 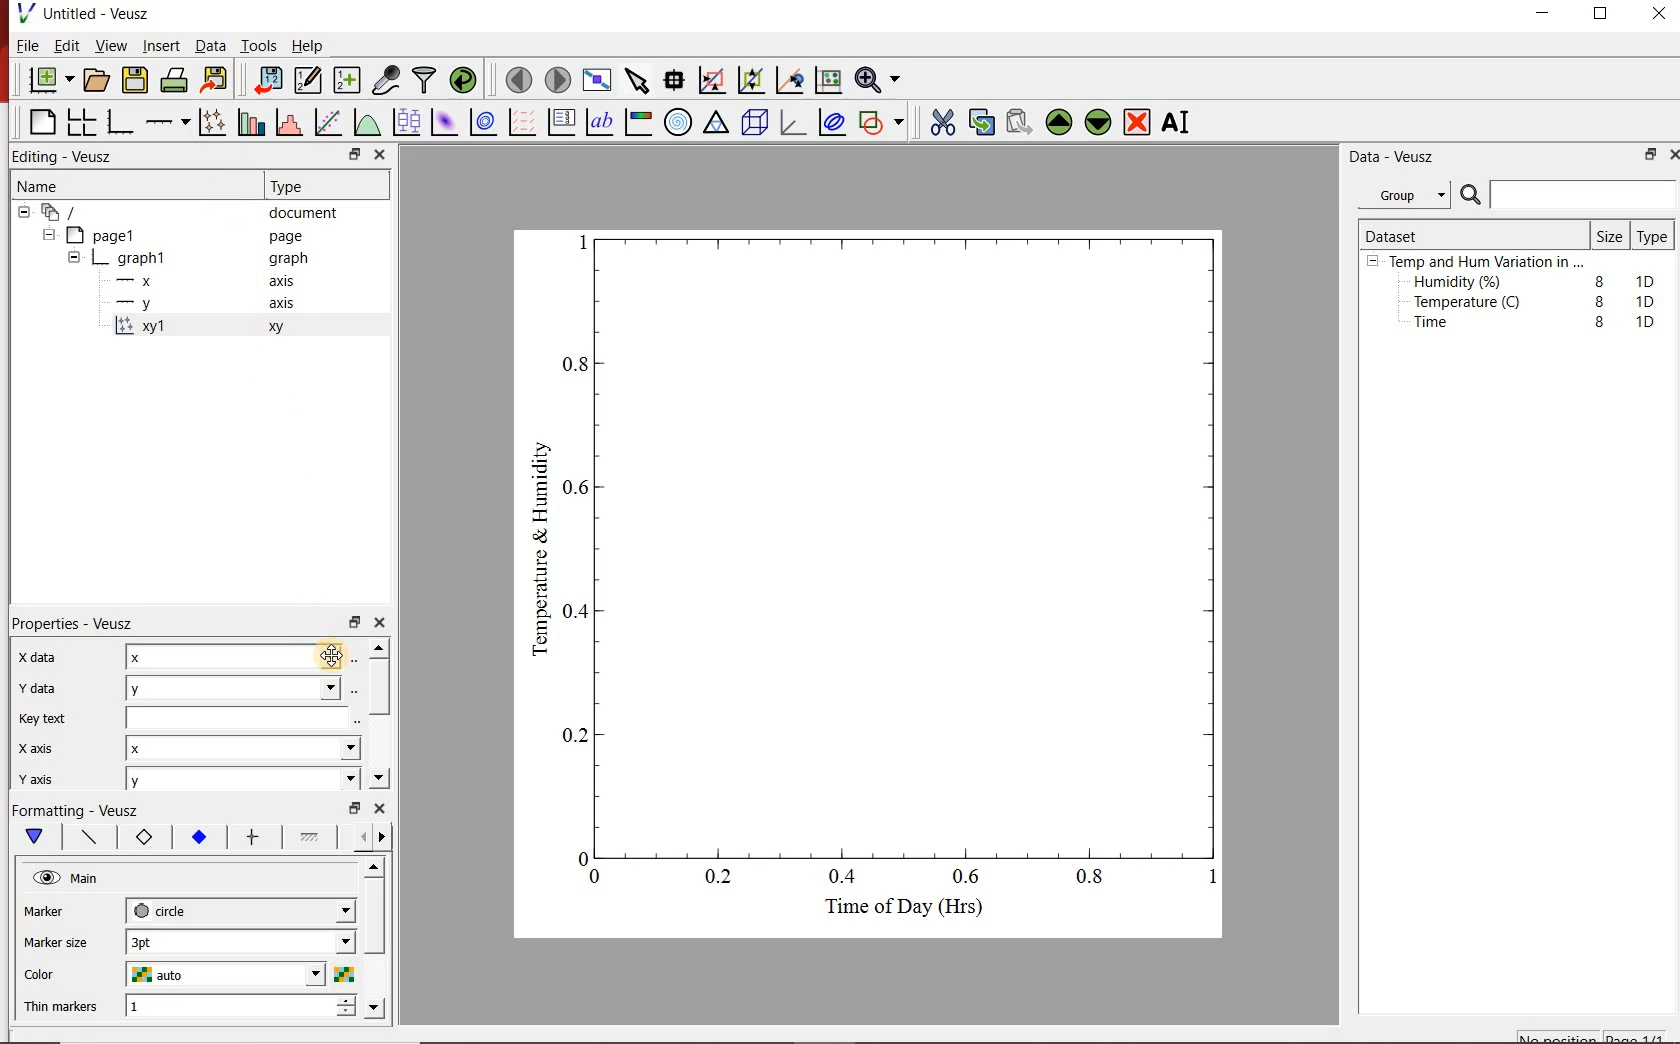 I want to click on close, so click(x=381, y=154).